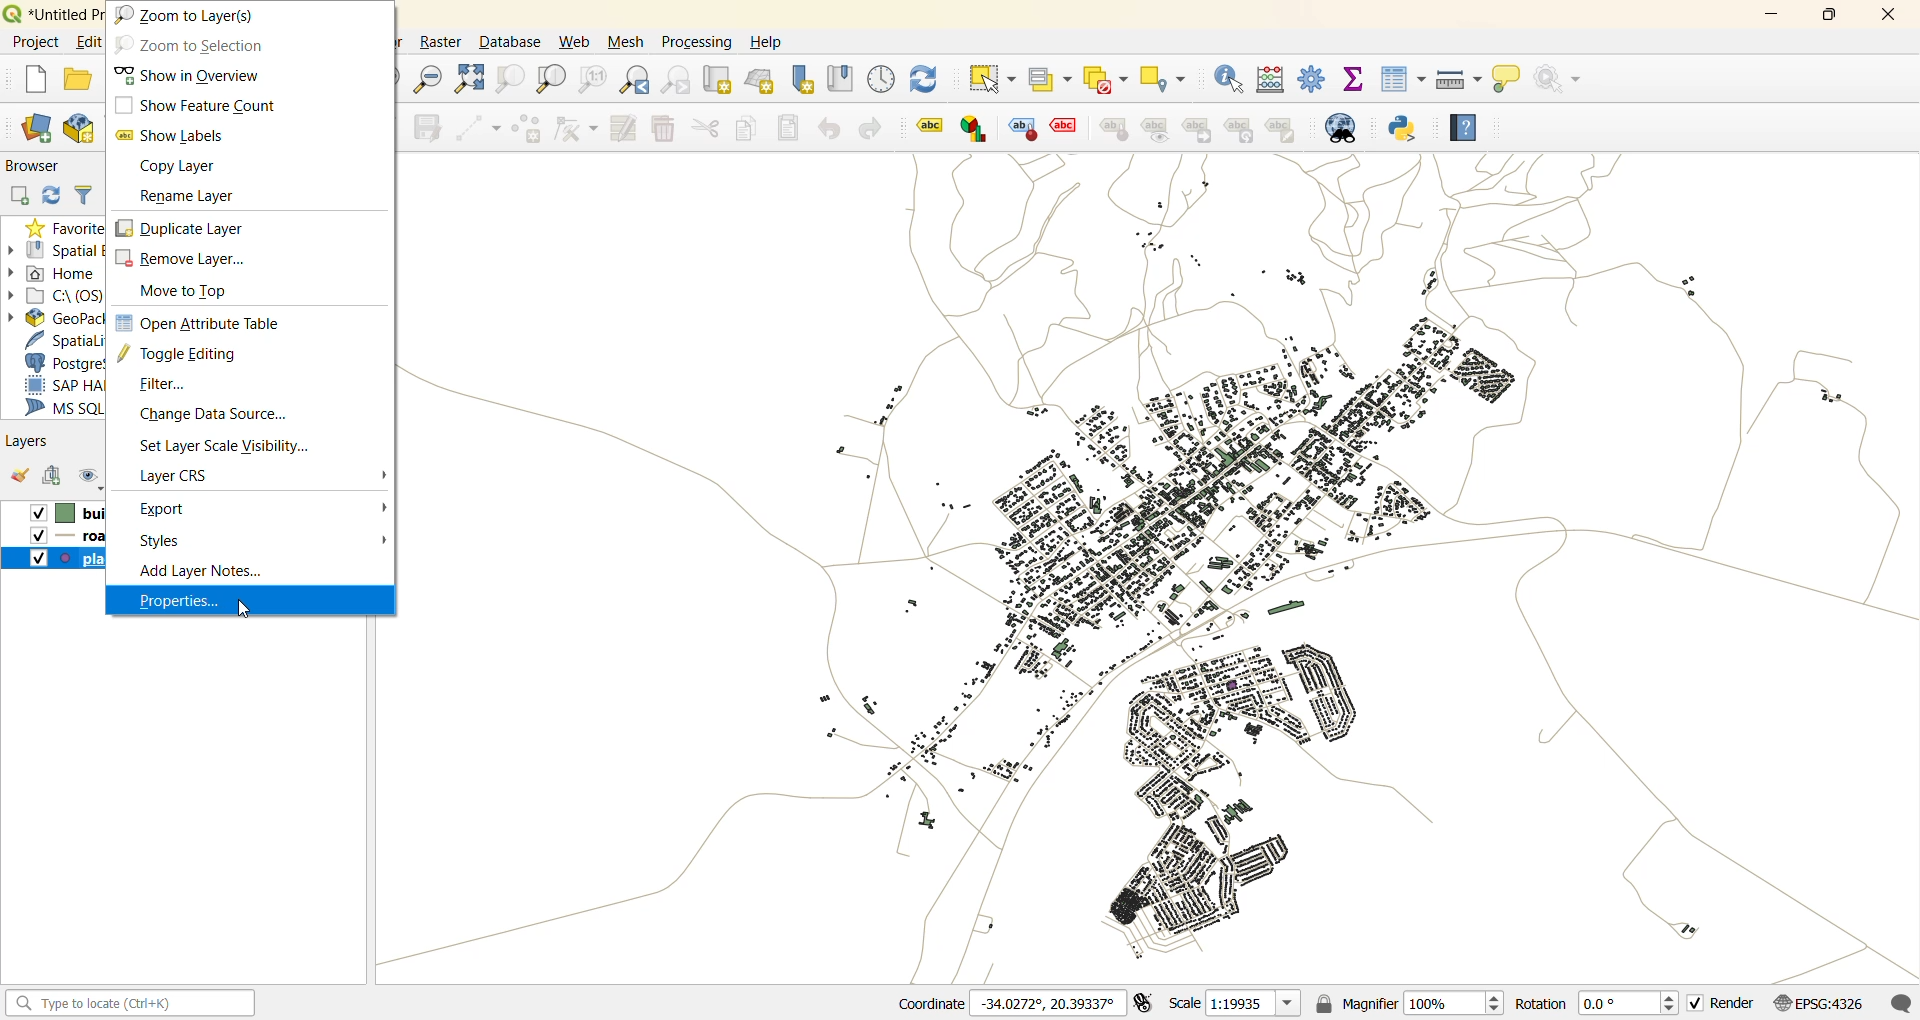 This screenshot has width=1920, height=1020. Describe the element at coordinates (189, 75) in the screenshot. I see `show in overview` at that location.